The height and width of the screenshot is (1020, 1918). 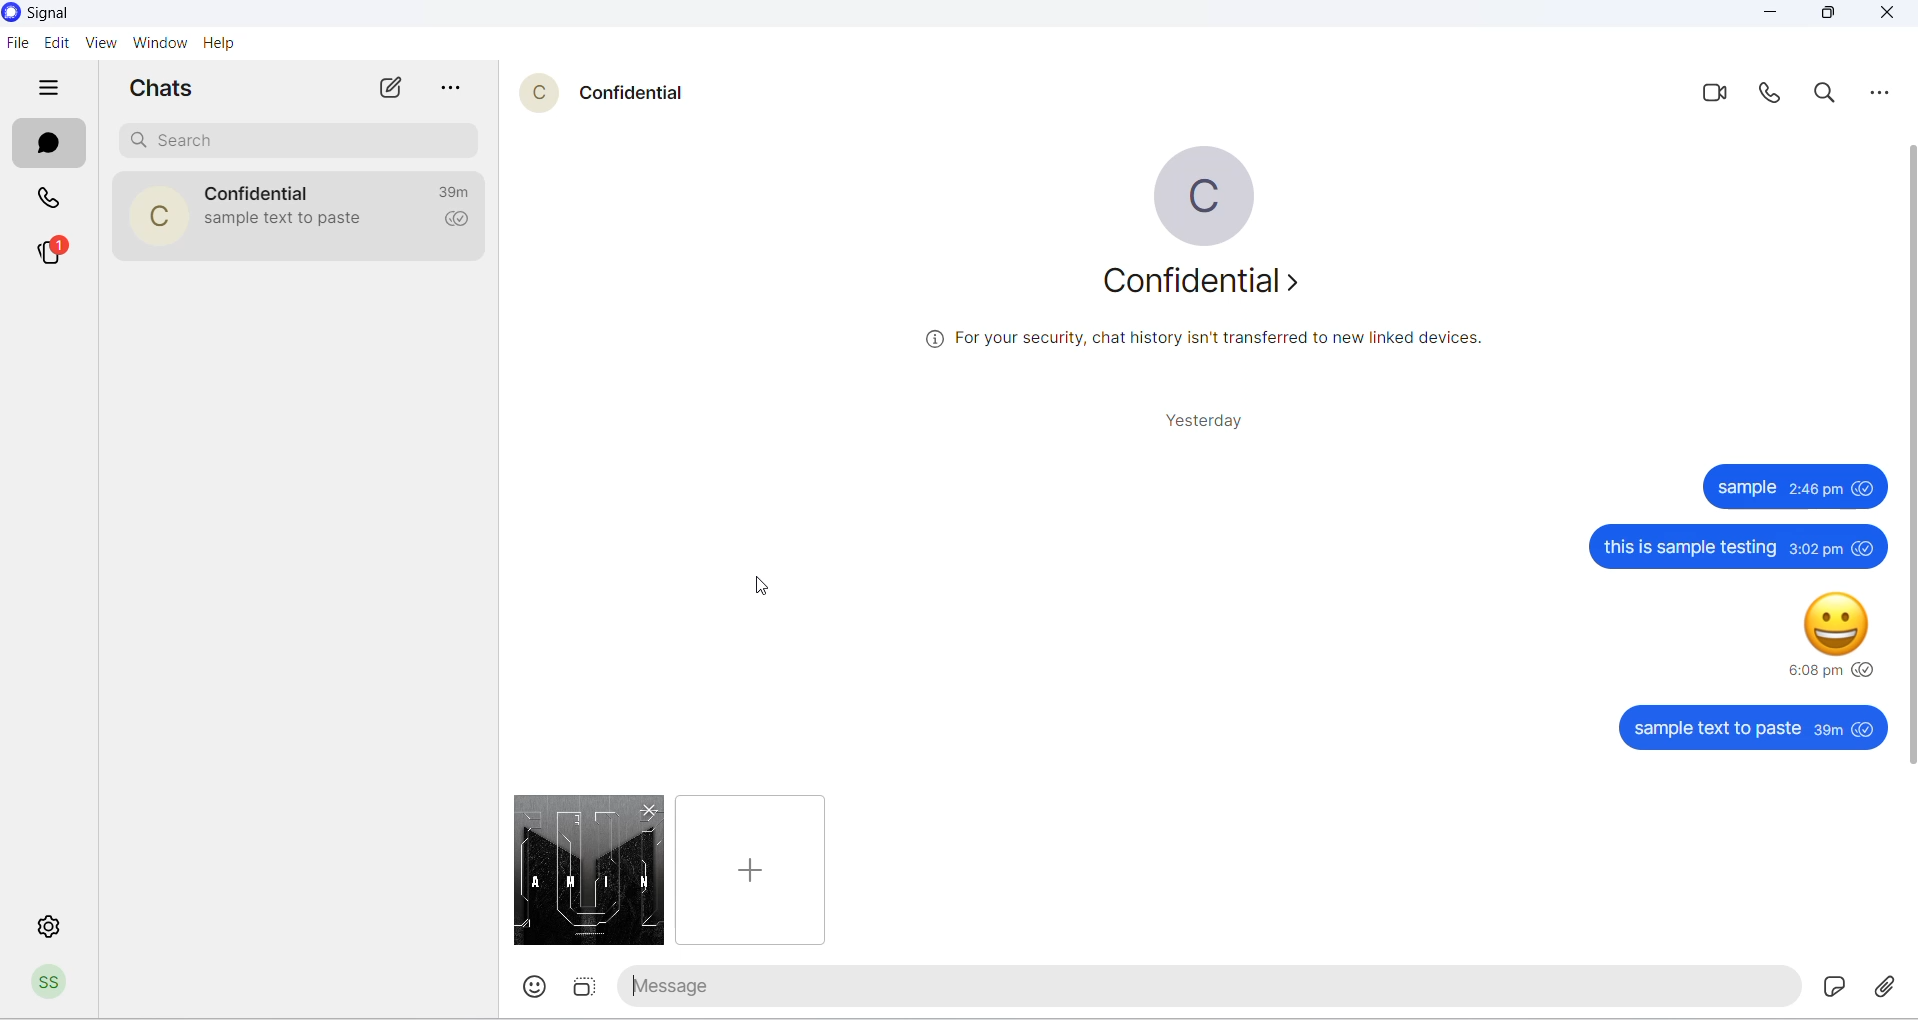 I want to click on message text area, so click(x=1225, y=989).